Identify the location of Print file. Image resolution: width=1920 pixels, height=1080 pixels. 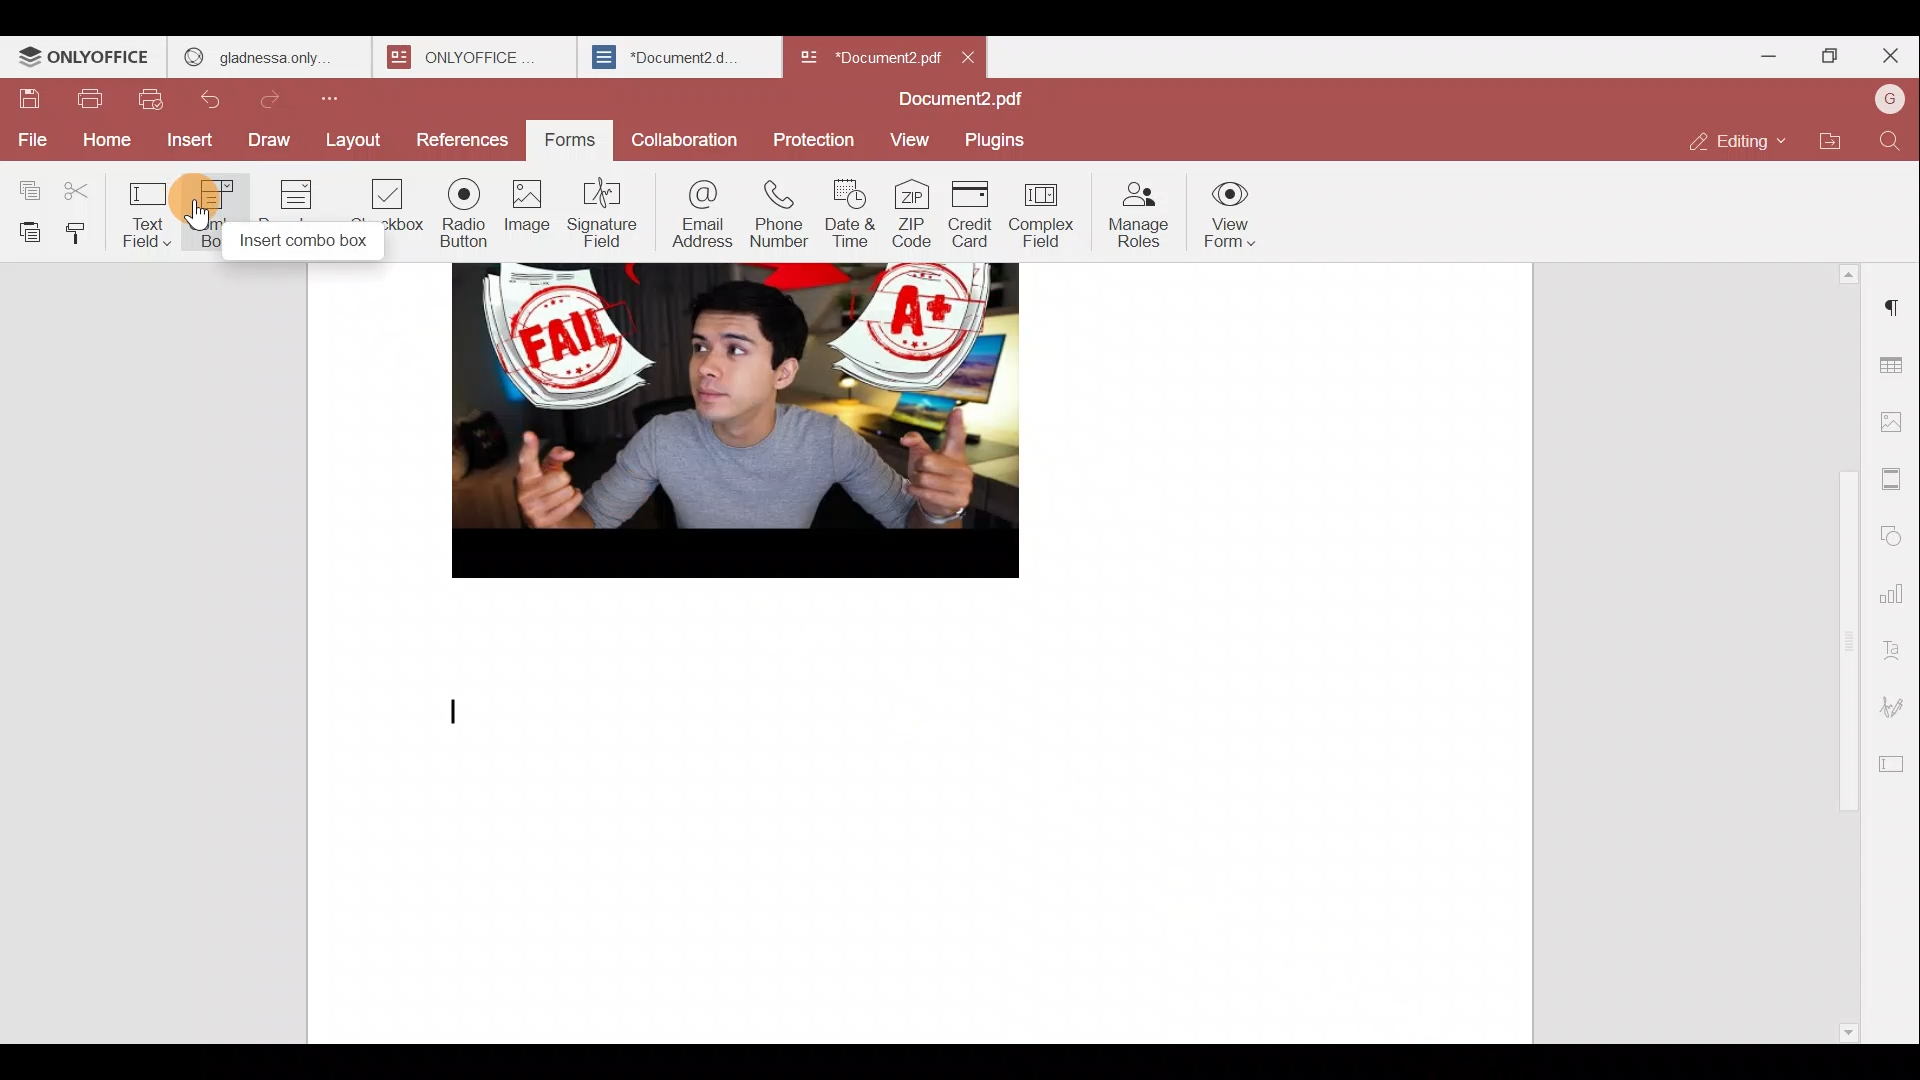
(90, 102).